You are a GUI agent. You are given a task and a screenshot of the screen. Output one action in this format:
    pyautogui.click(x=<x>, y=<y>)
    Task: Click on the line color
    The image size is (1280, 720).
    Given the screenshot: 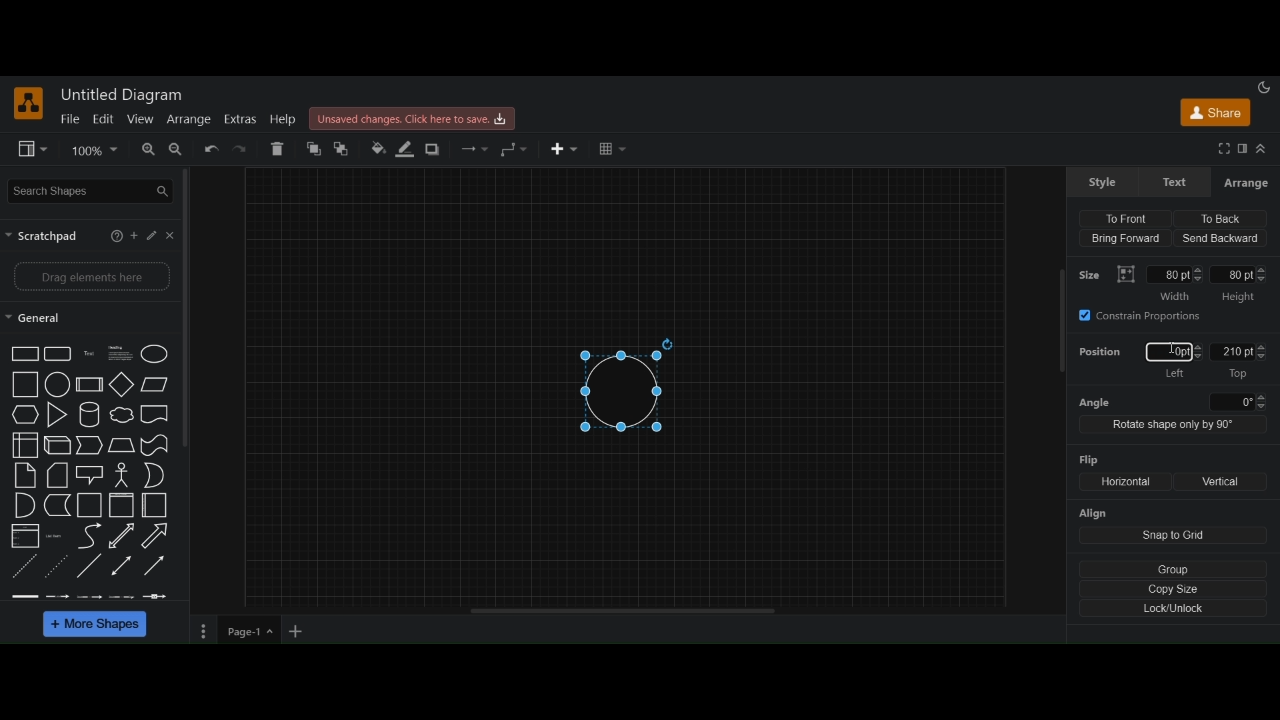 What is the action you would take?
    pyautogui.click(x=405, y=148)
    